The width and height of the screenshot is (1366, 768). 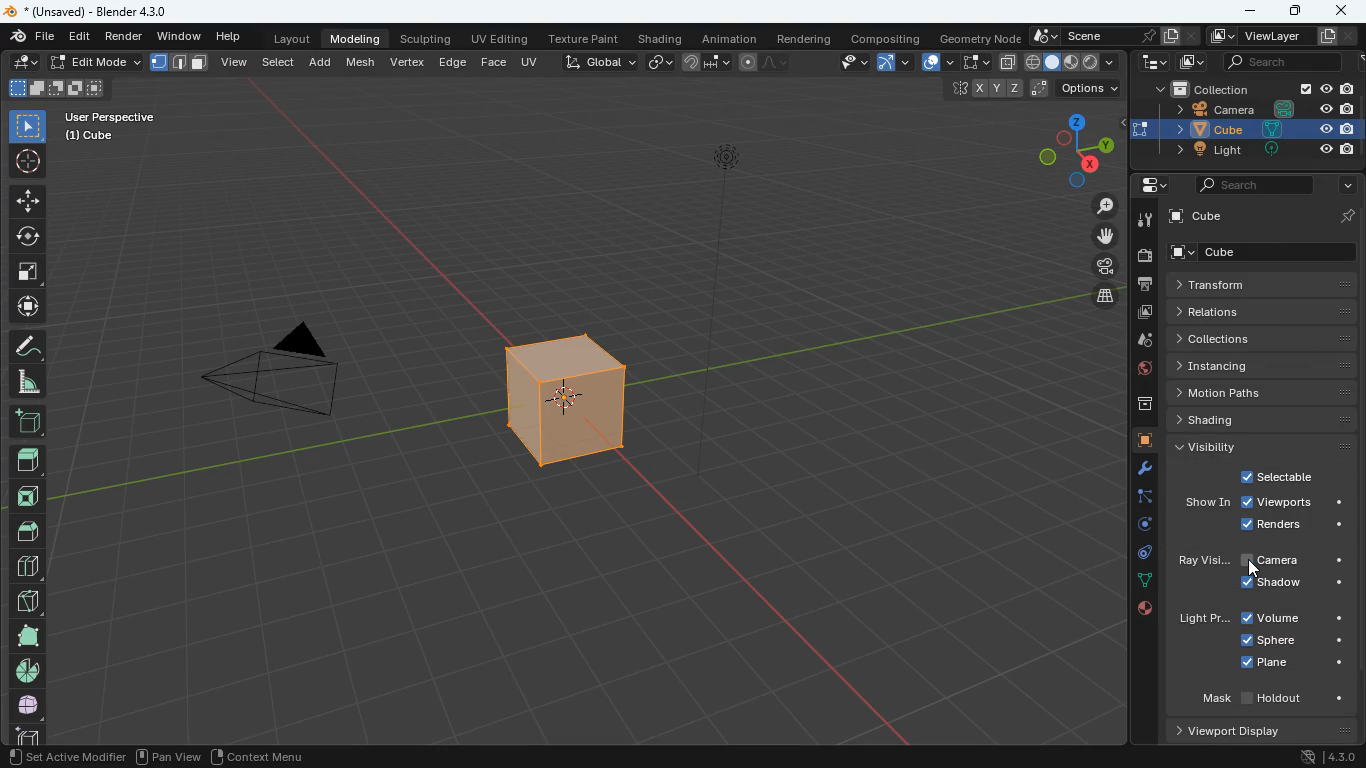 What do you see at coordinates (1143, 312) in the screenshot?
I see `image` at bounding box center [1143, 312].